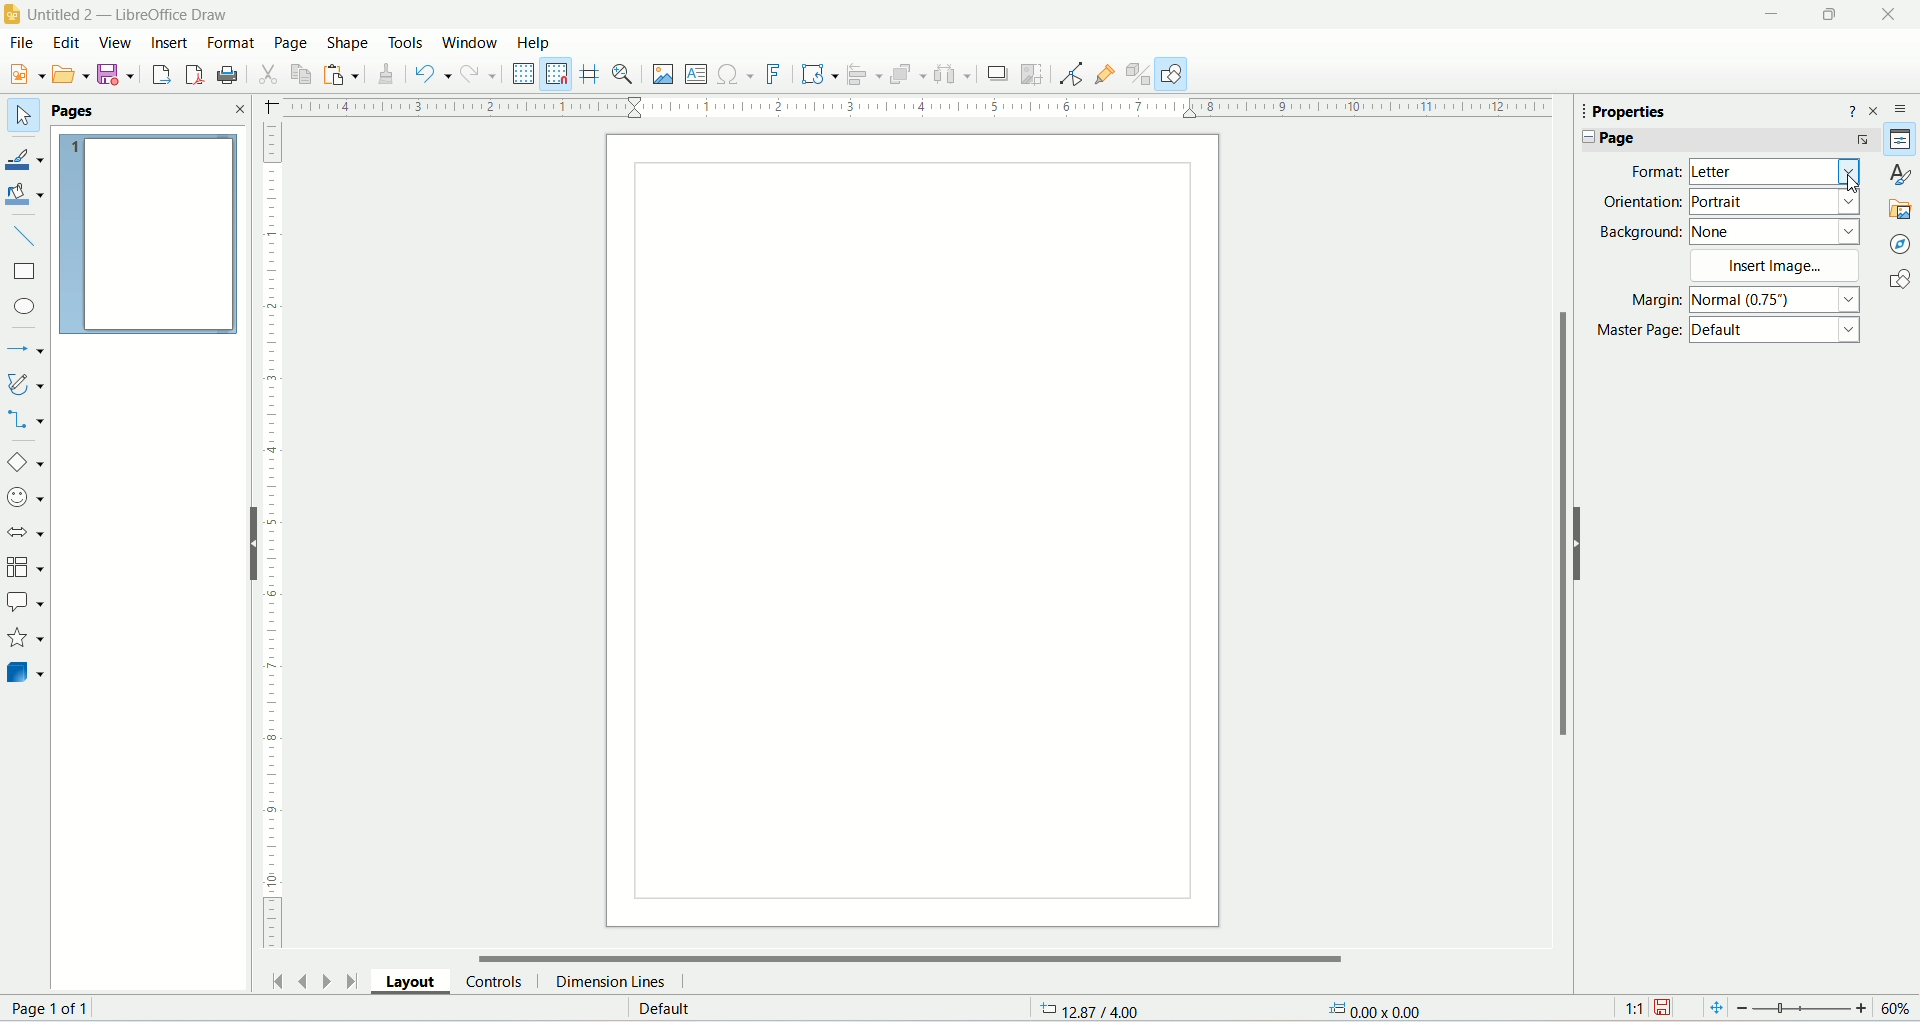 This screenshot has height=1022, width=1920. I want to click on title, so click(132, 15).